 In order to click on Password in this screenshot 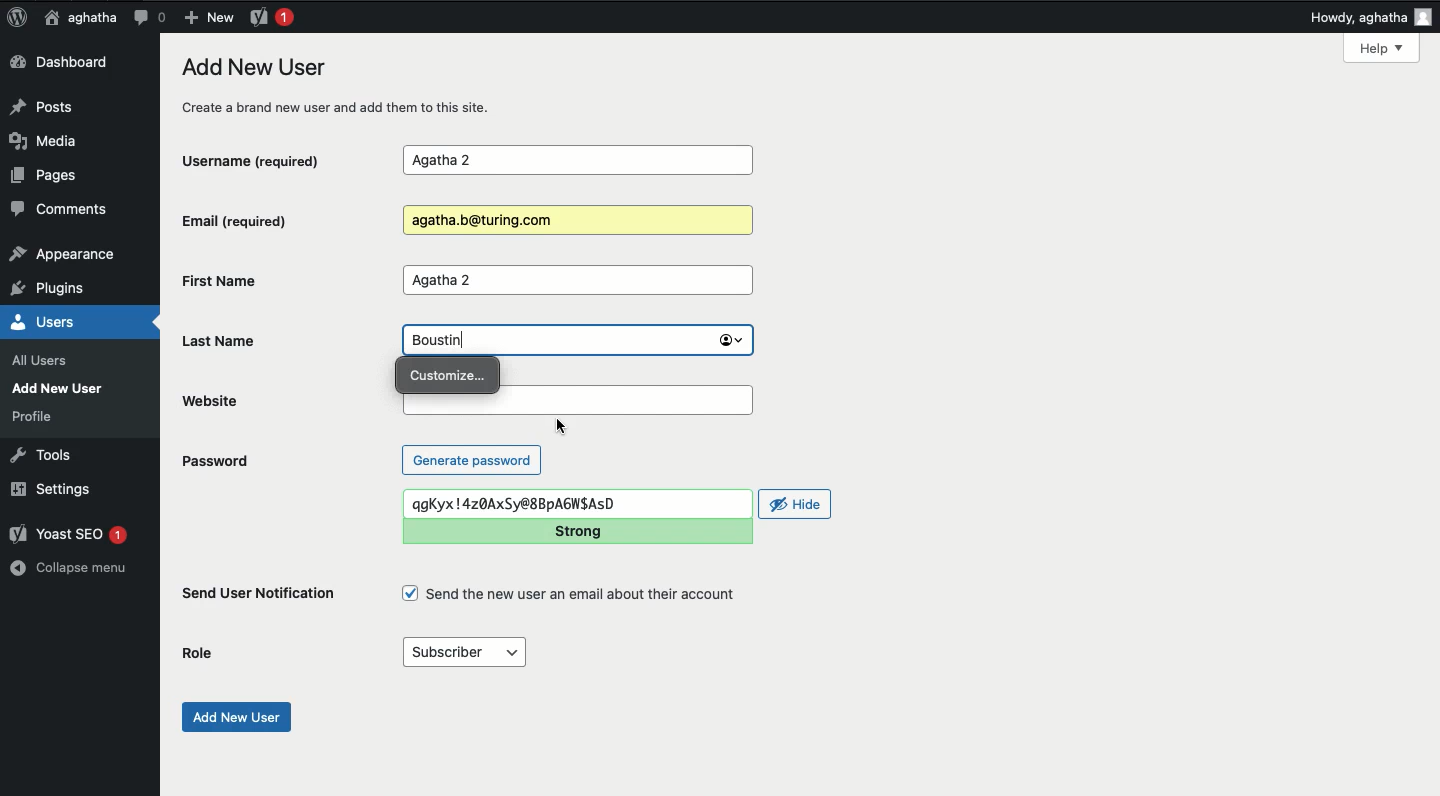, I will do `click(214, 461)`.